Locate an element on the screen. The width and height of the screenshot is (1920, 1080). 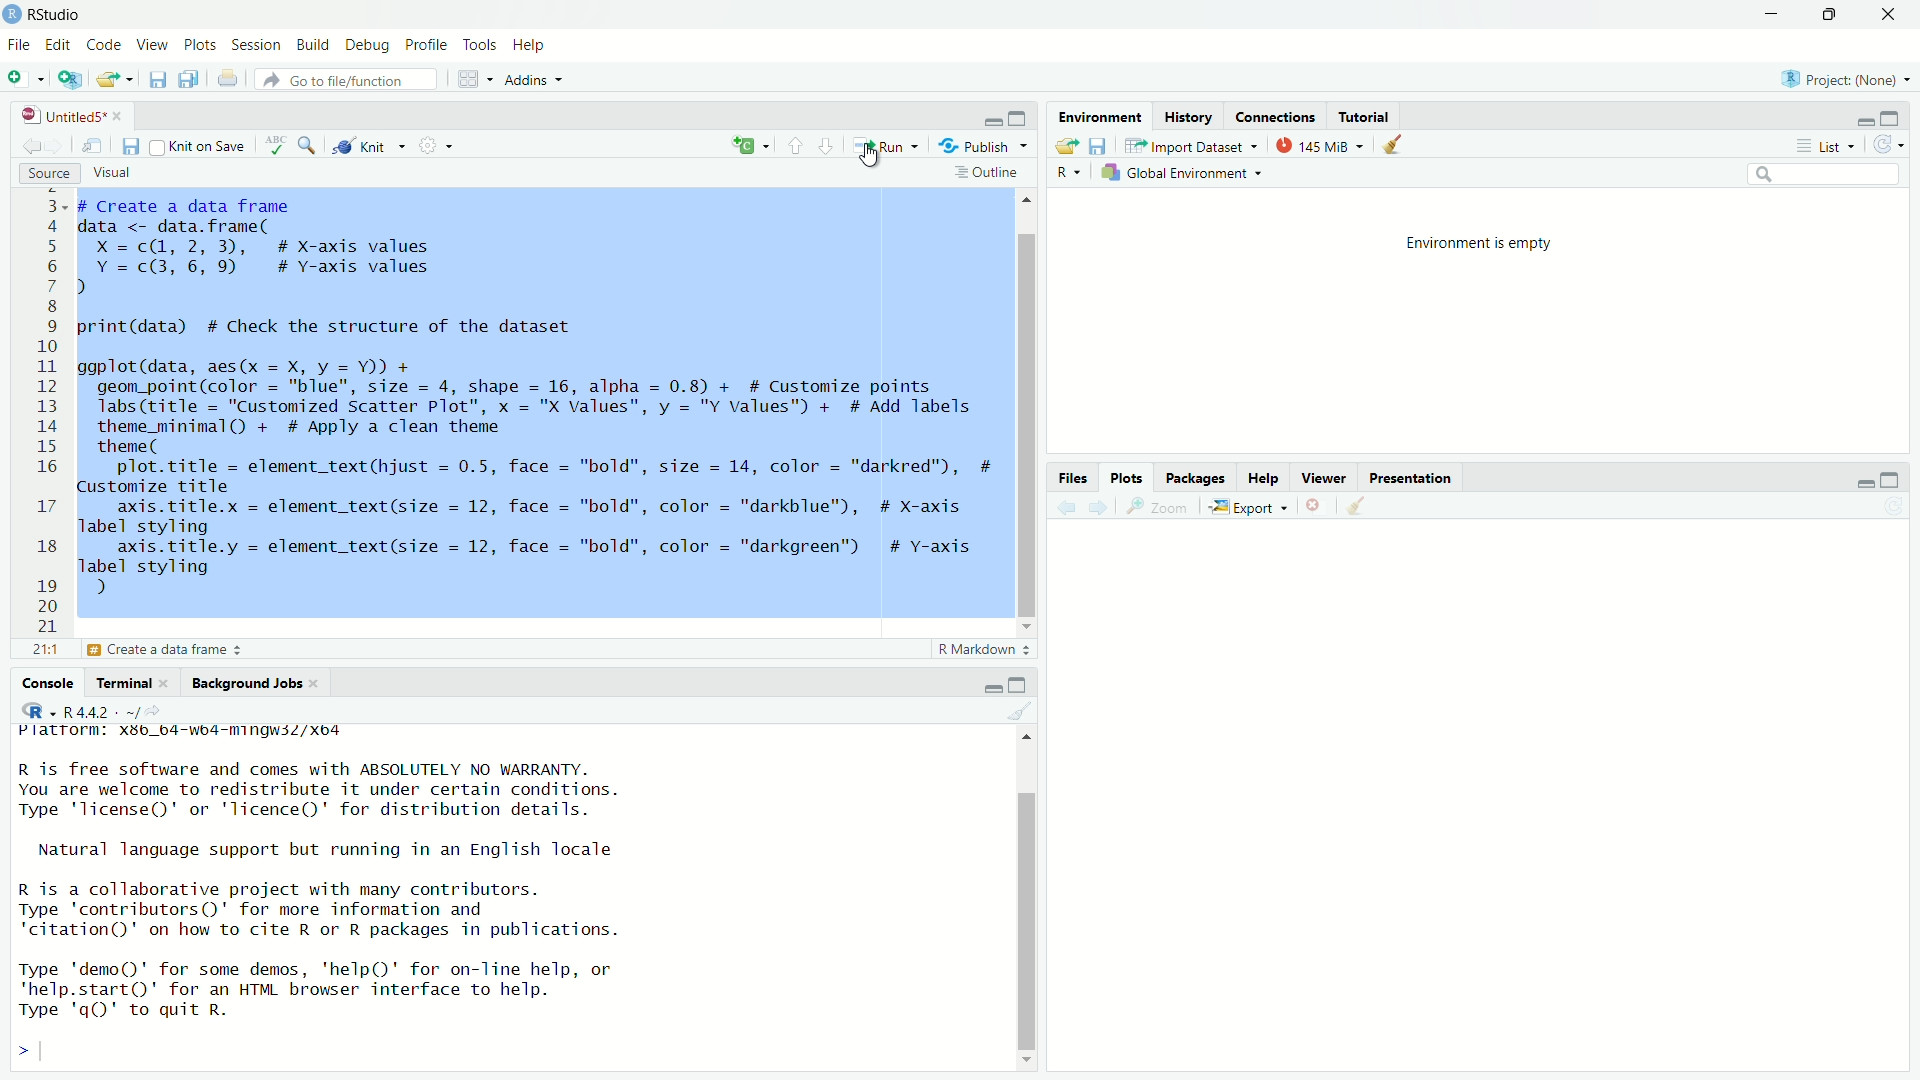
Edit is located at coordinates (59, 47).